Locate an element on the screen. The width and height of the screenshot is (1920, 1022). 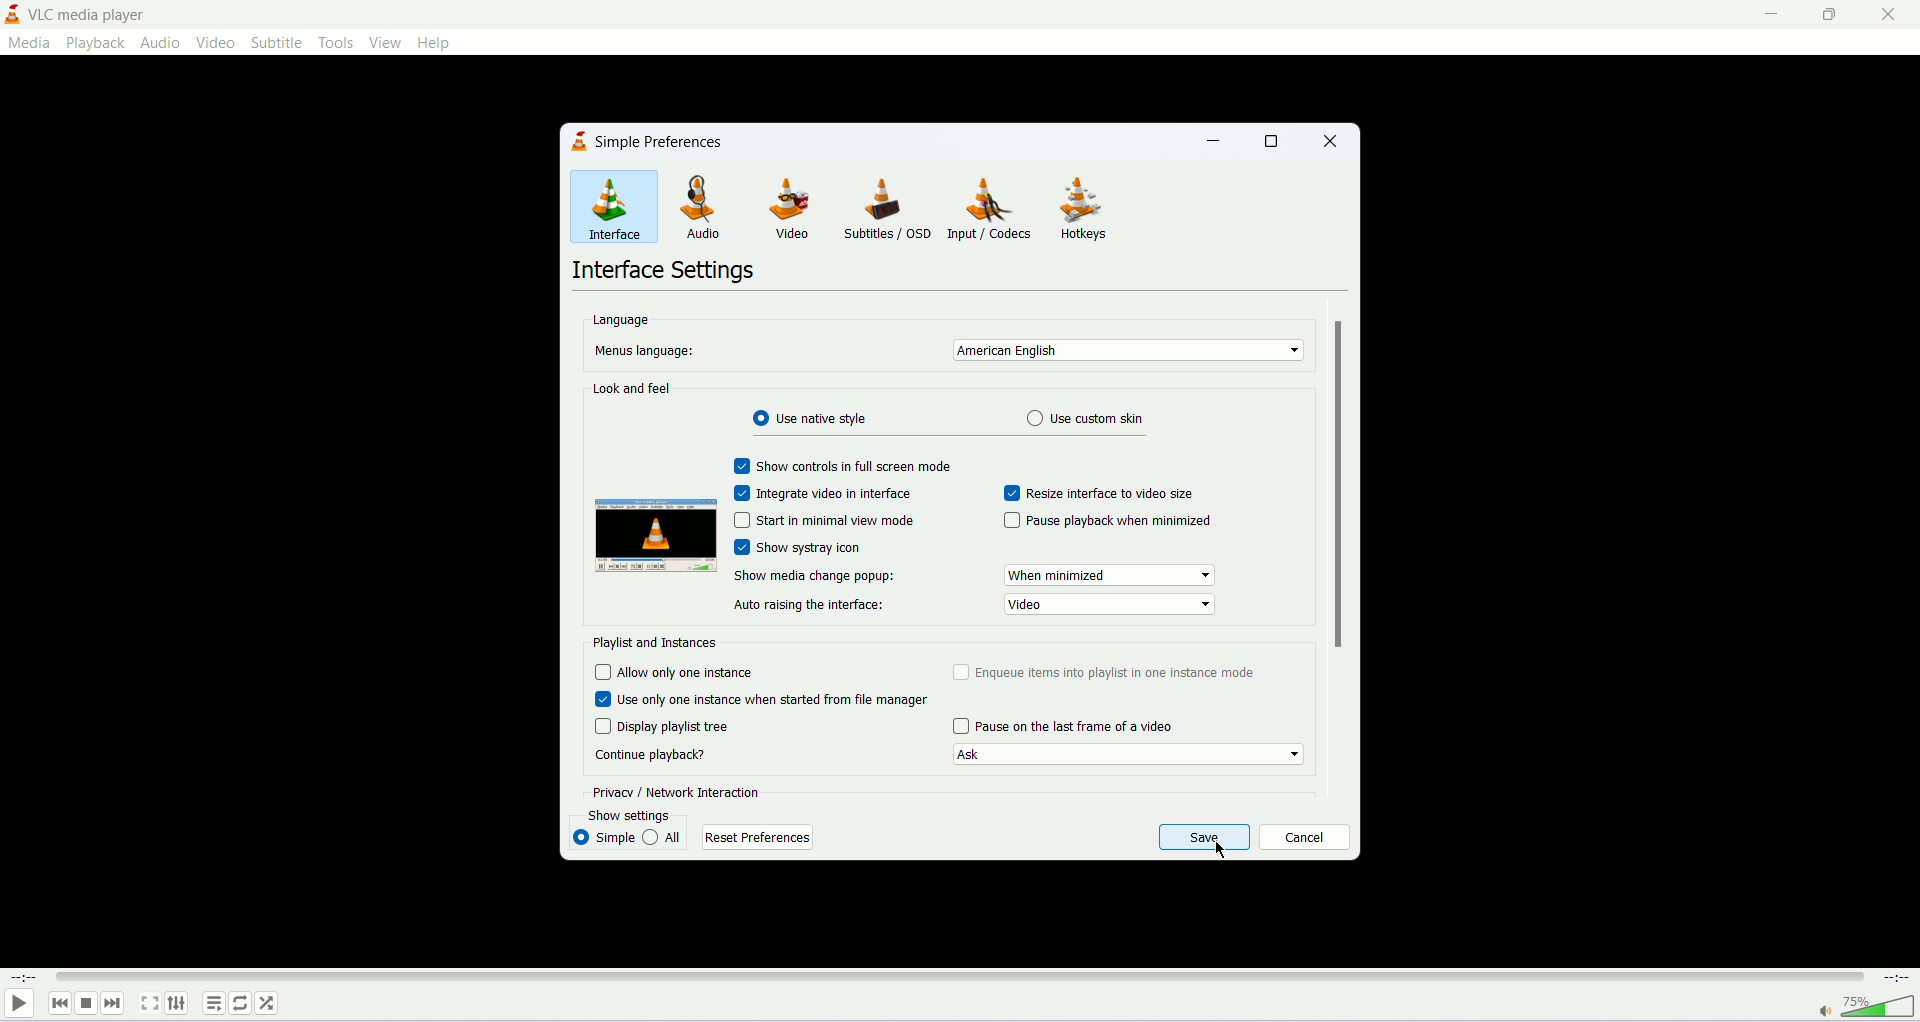
use custom skin is located at coordinates (1091, 419).